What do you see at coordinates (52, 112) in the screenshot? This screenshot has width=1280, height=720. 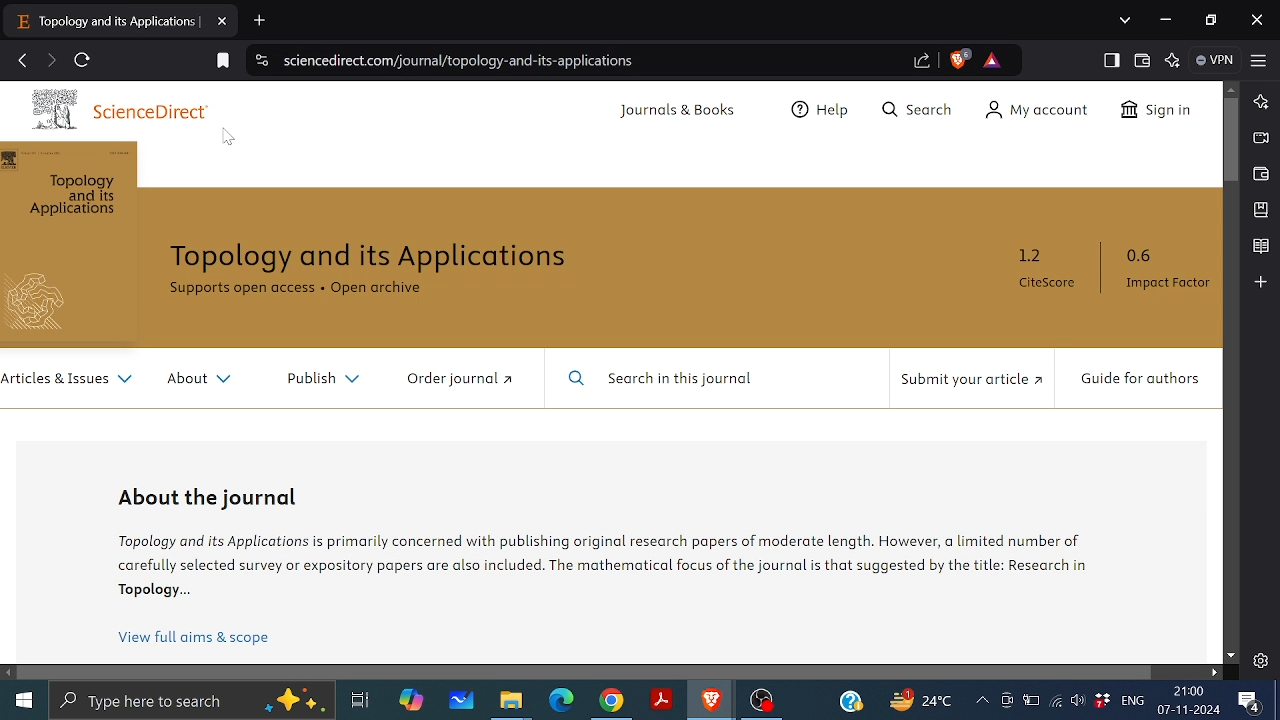 I see `logo` at bounding box center [52, 112].